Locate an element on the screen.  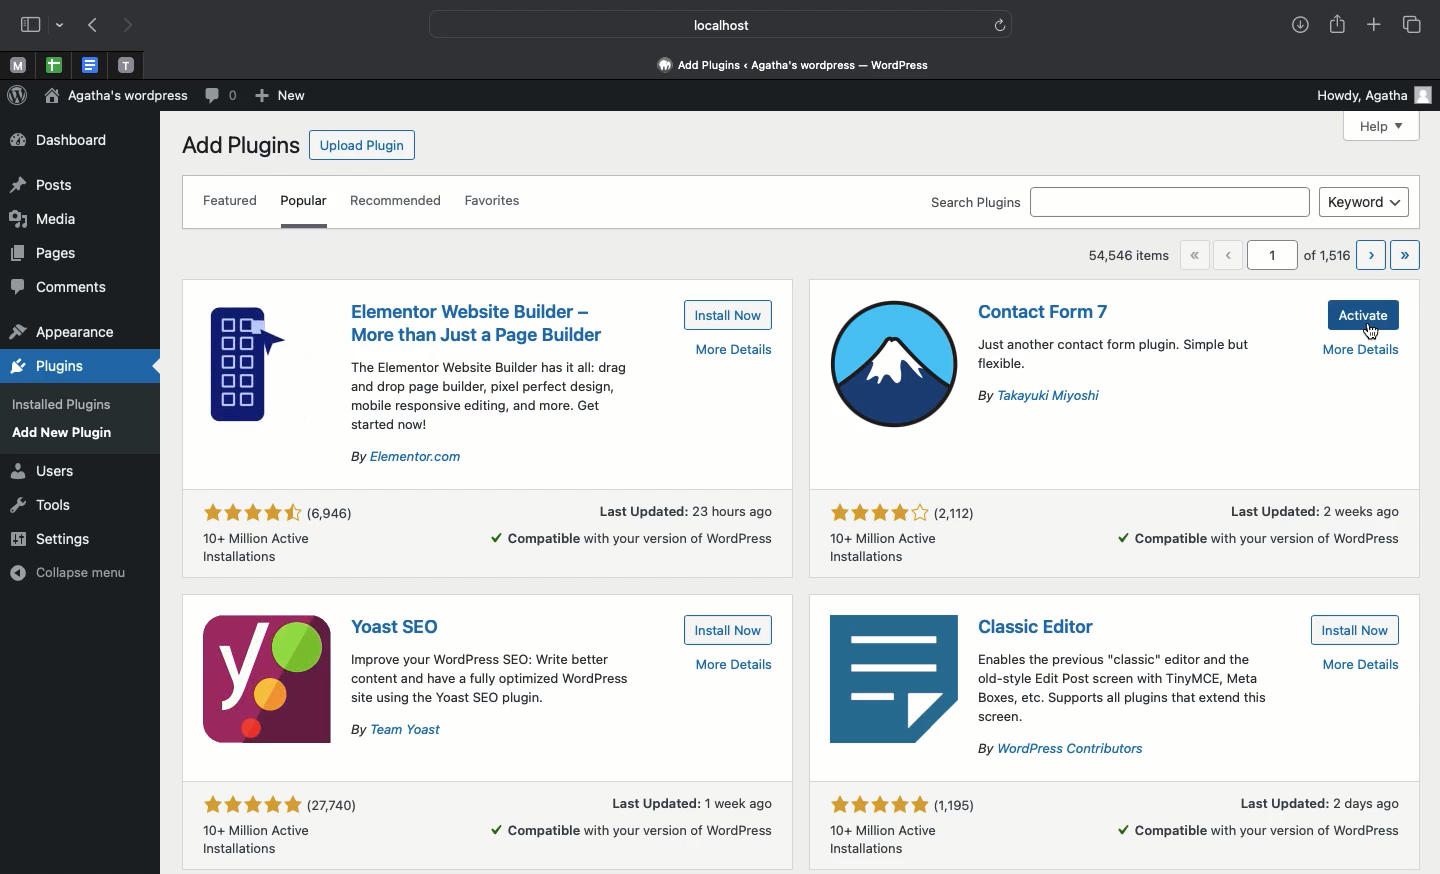
Dashboard is located at coordinates (68, 141).